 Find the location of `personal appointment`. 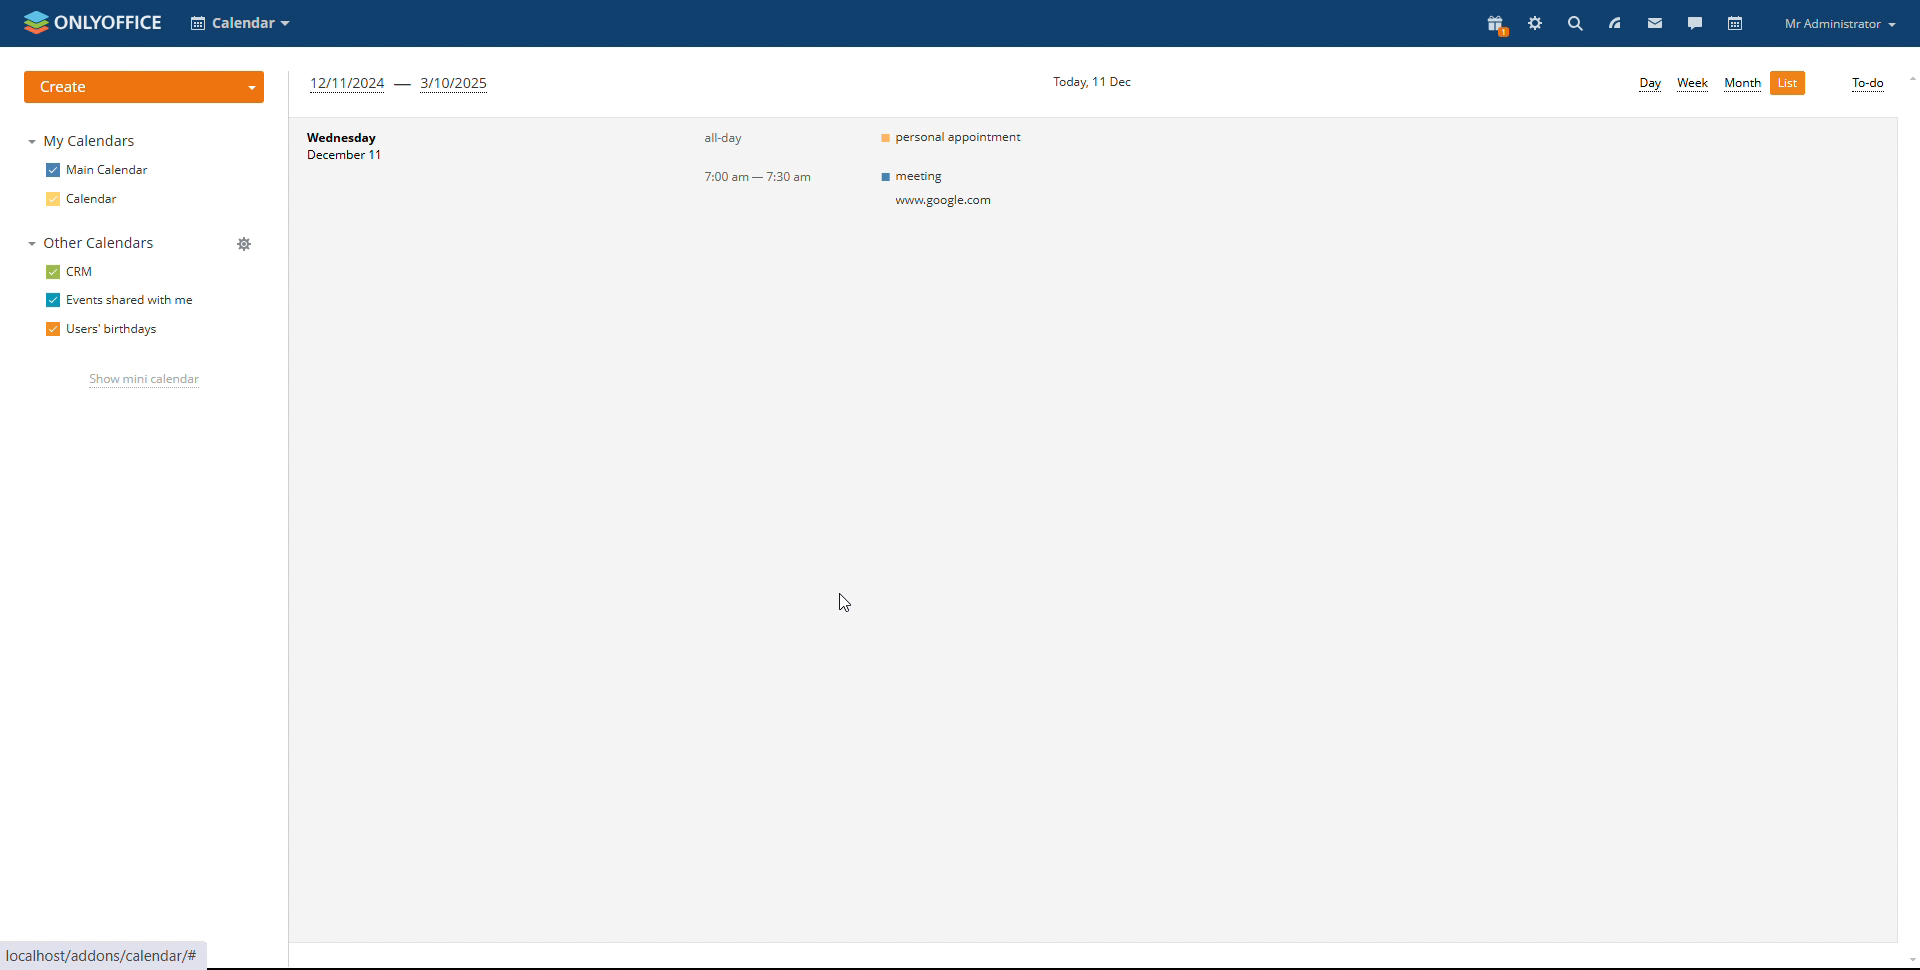

personal appointment is located at coordinates (956, 136).